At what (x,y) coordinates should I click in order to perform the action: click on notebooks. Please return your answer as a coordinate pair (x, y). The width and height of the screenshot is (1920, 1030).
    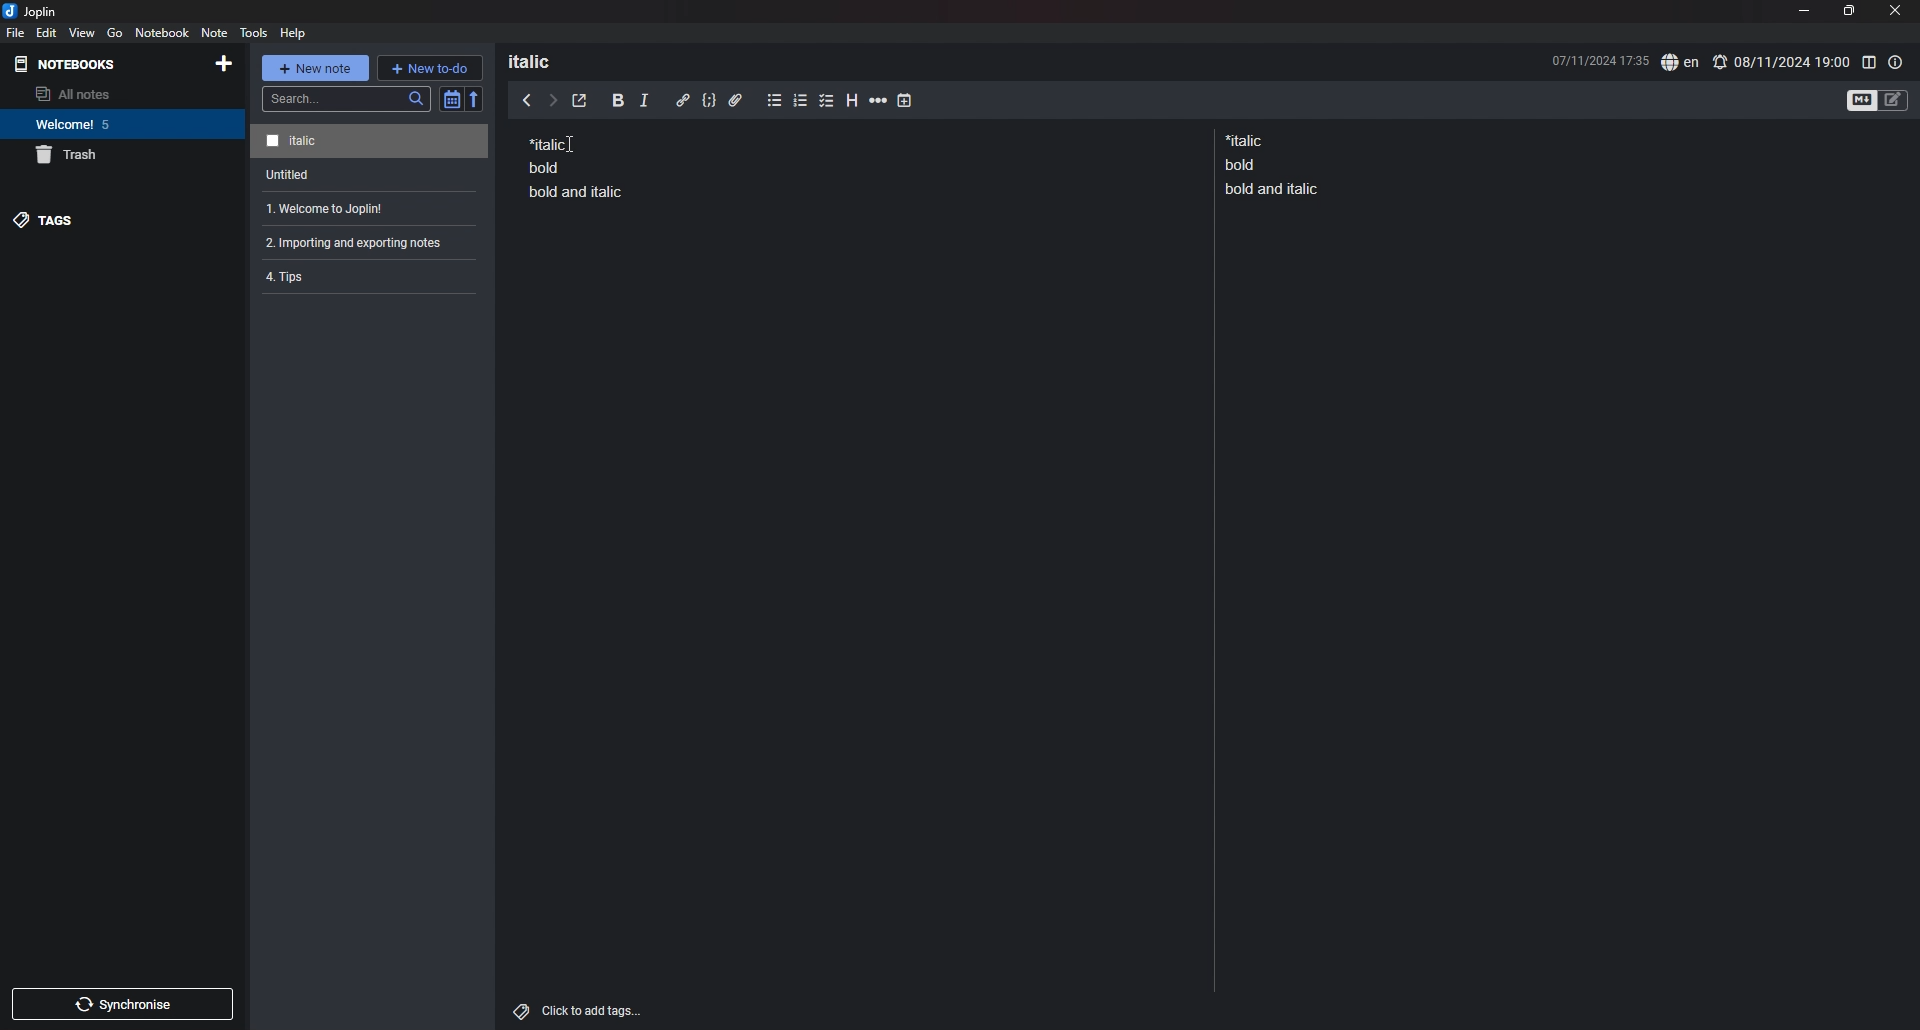
    Looking at the image, I should click on (70, 64).